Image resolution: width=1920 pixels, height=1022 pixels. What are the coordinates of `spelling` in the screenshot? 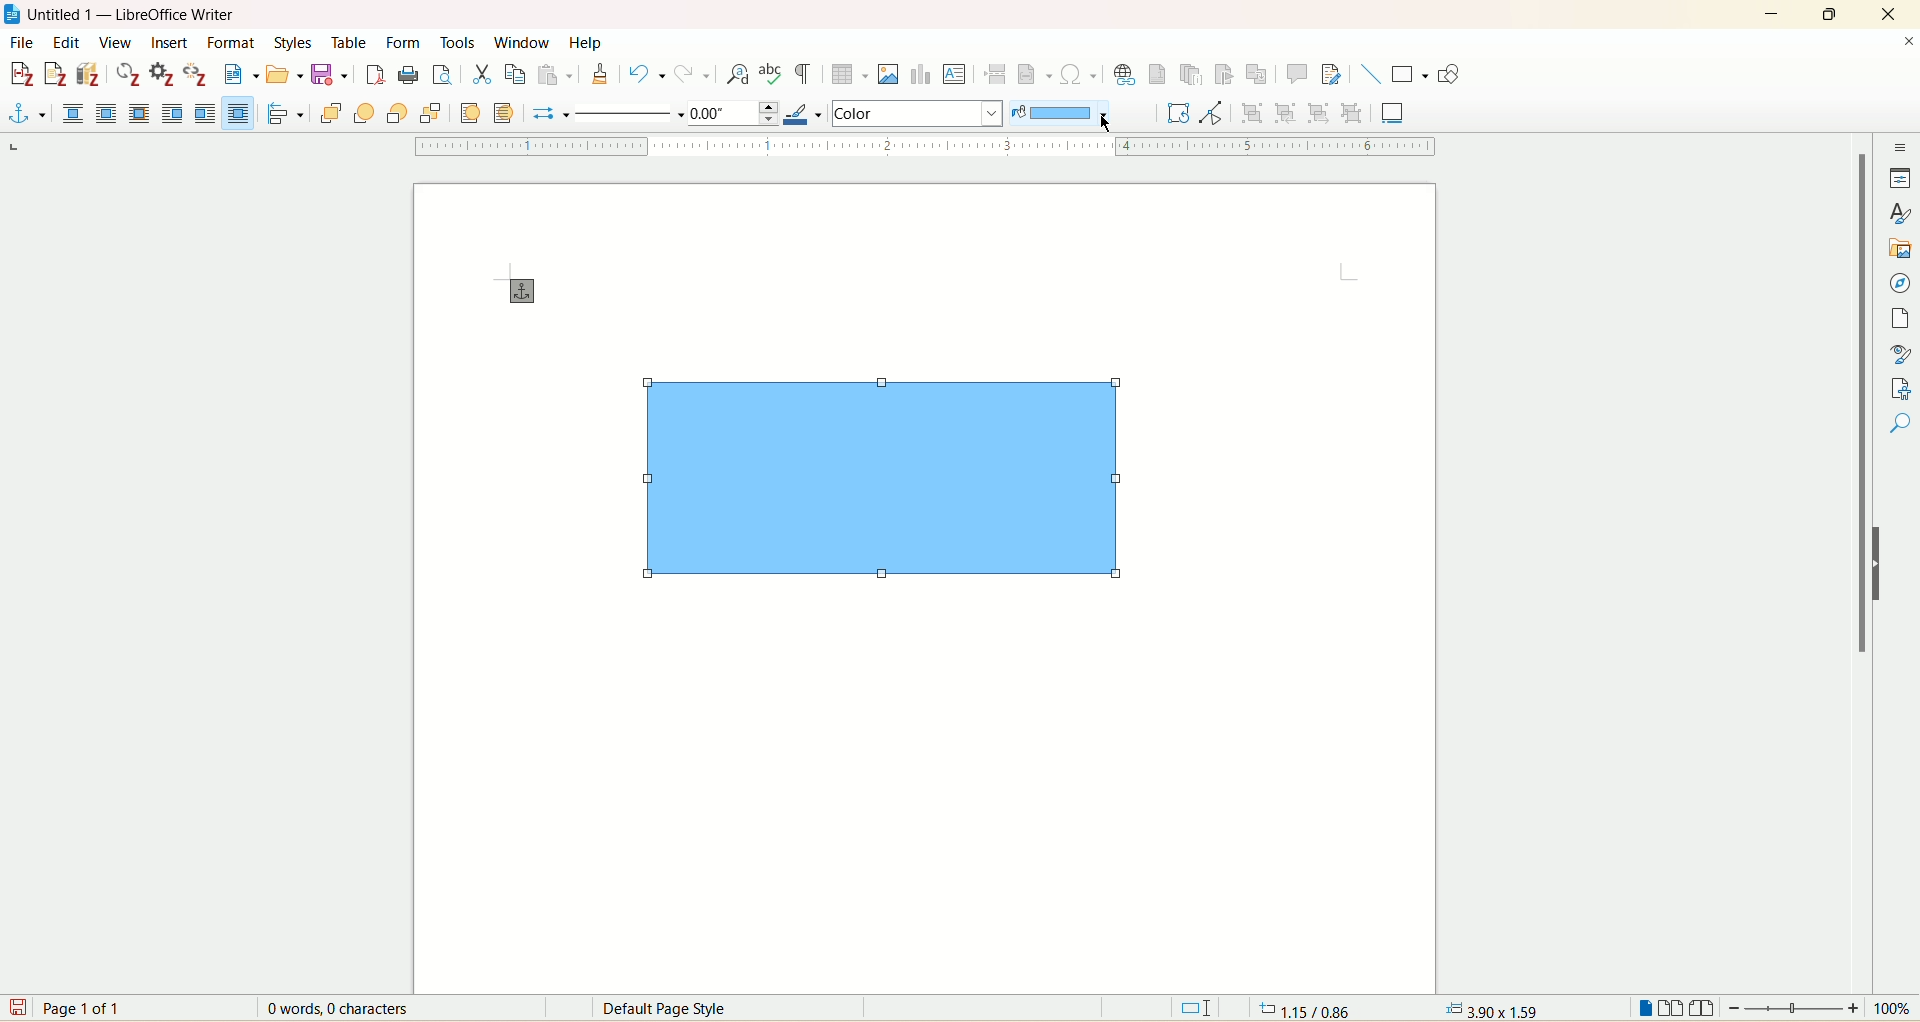 It's located at (772, 76).